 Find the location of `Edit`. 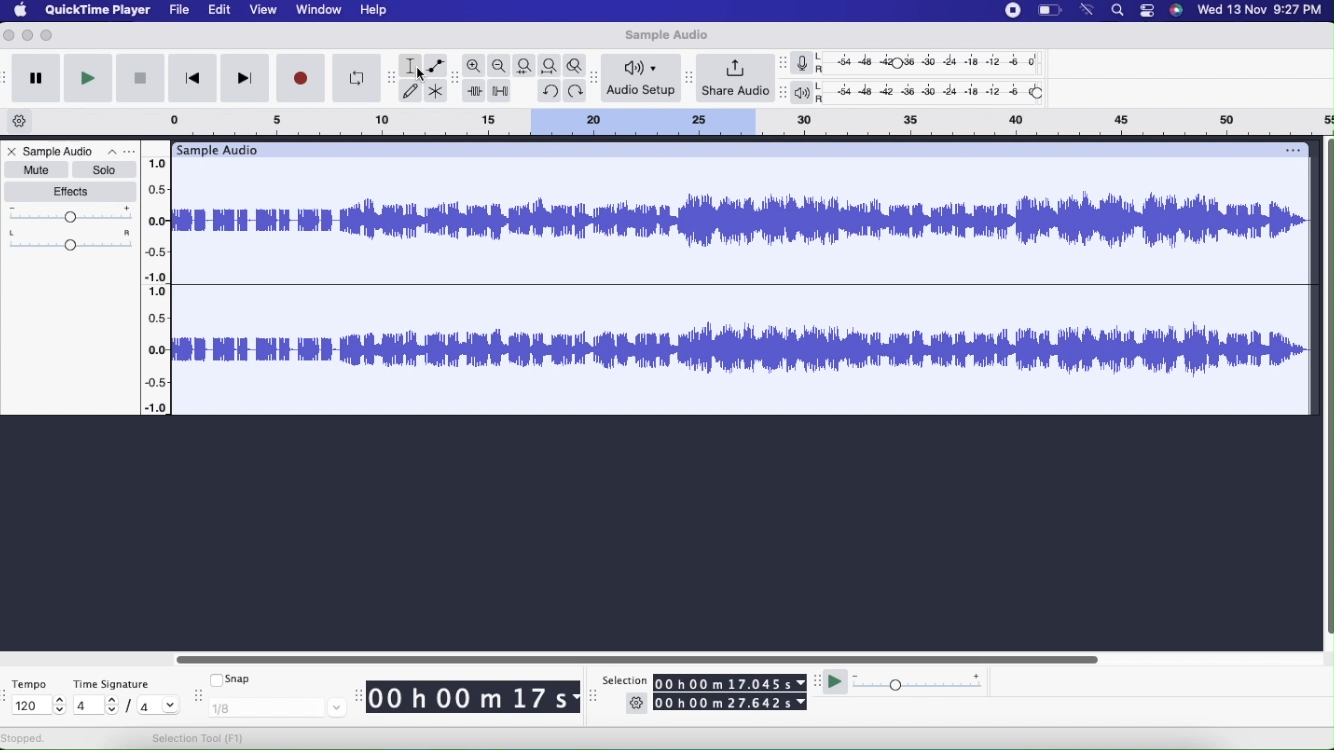

Edit is located at coordinates (220, 11).